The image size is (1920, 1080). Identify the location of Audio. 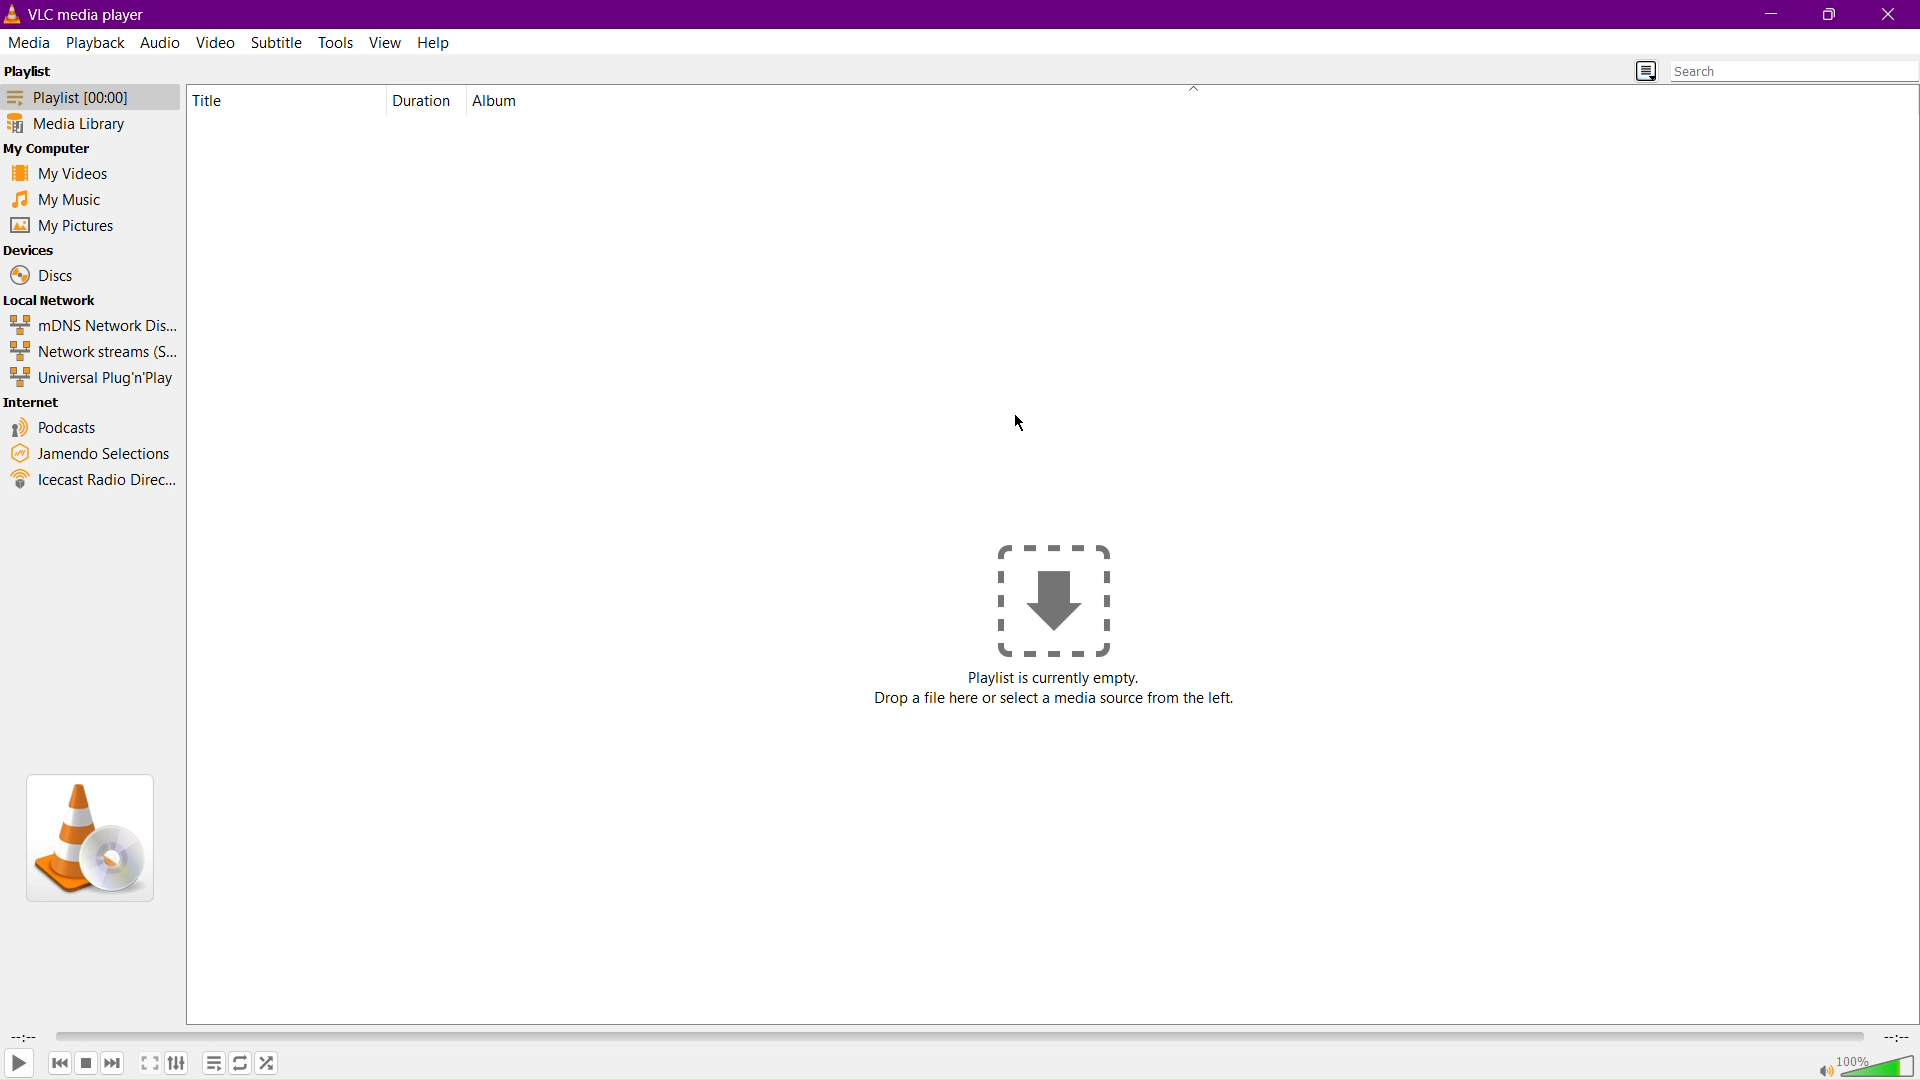
(159, 42).